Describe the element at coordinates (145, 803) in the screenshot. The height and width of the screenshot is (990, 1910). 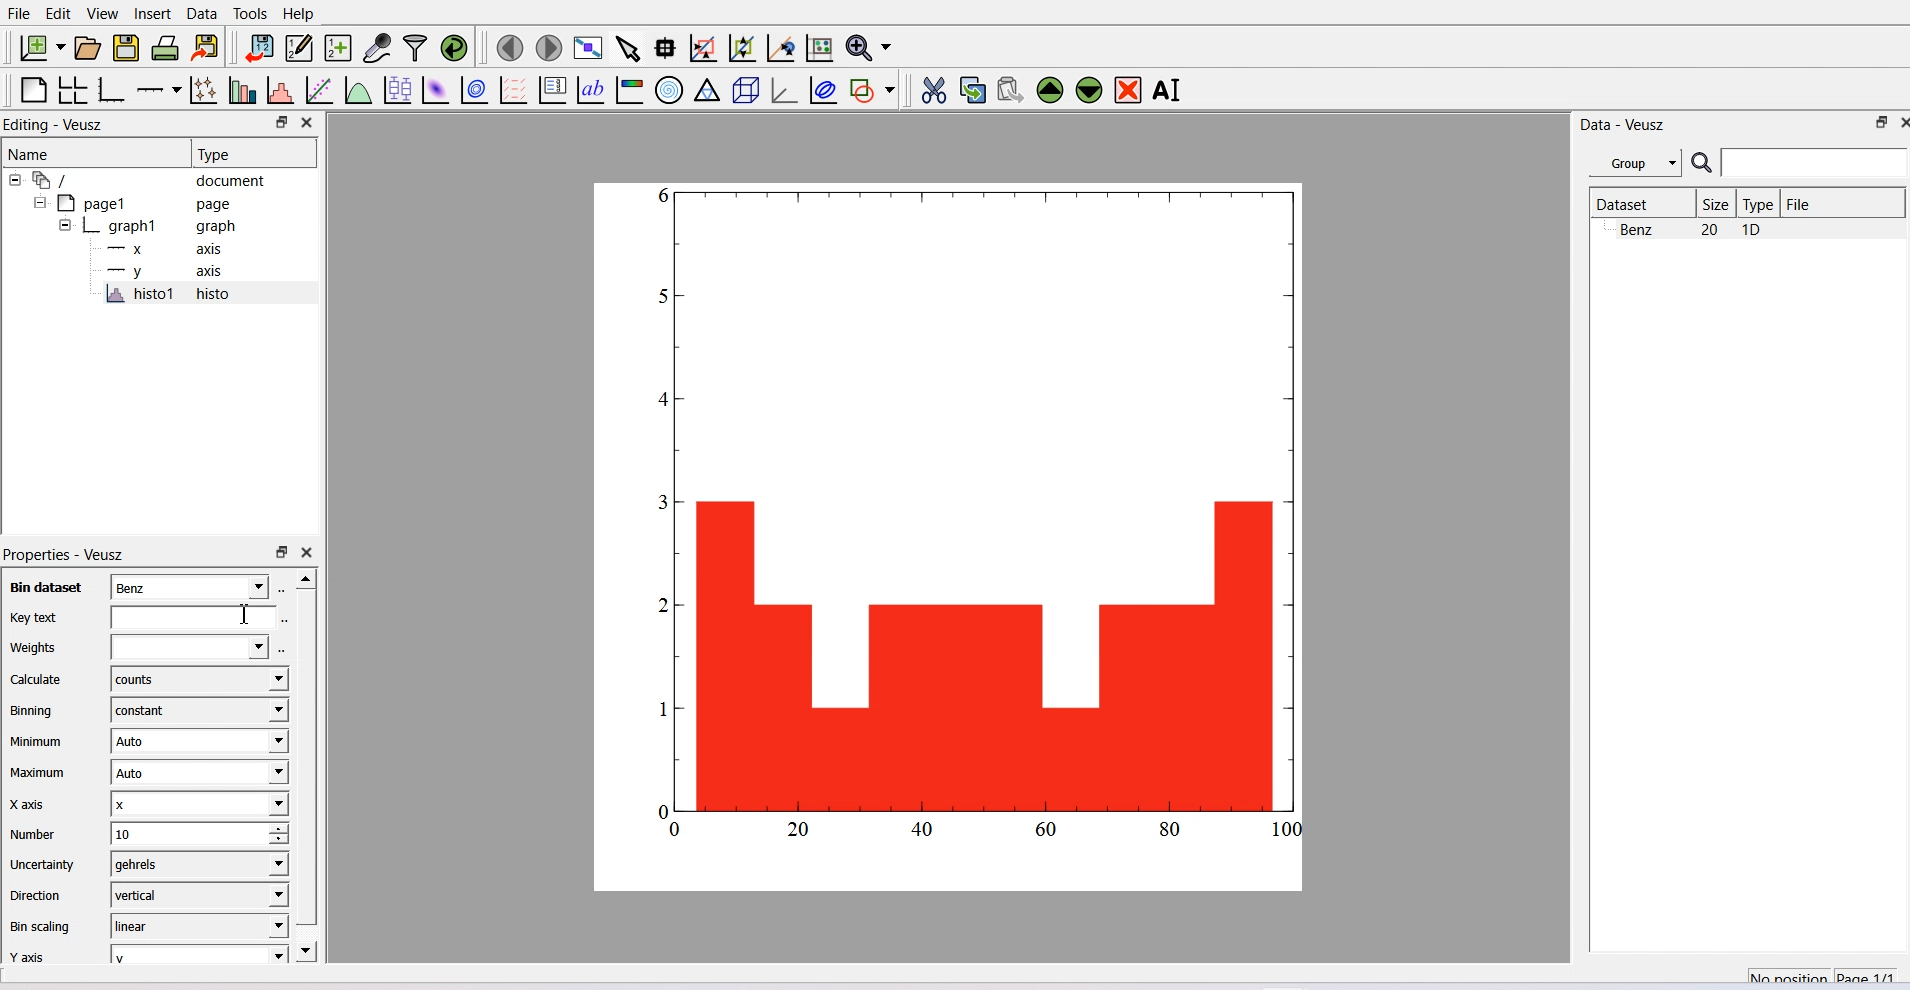
I see `X axis - X` at that location.